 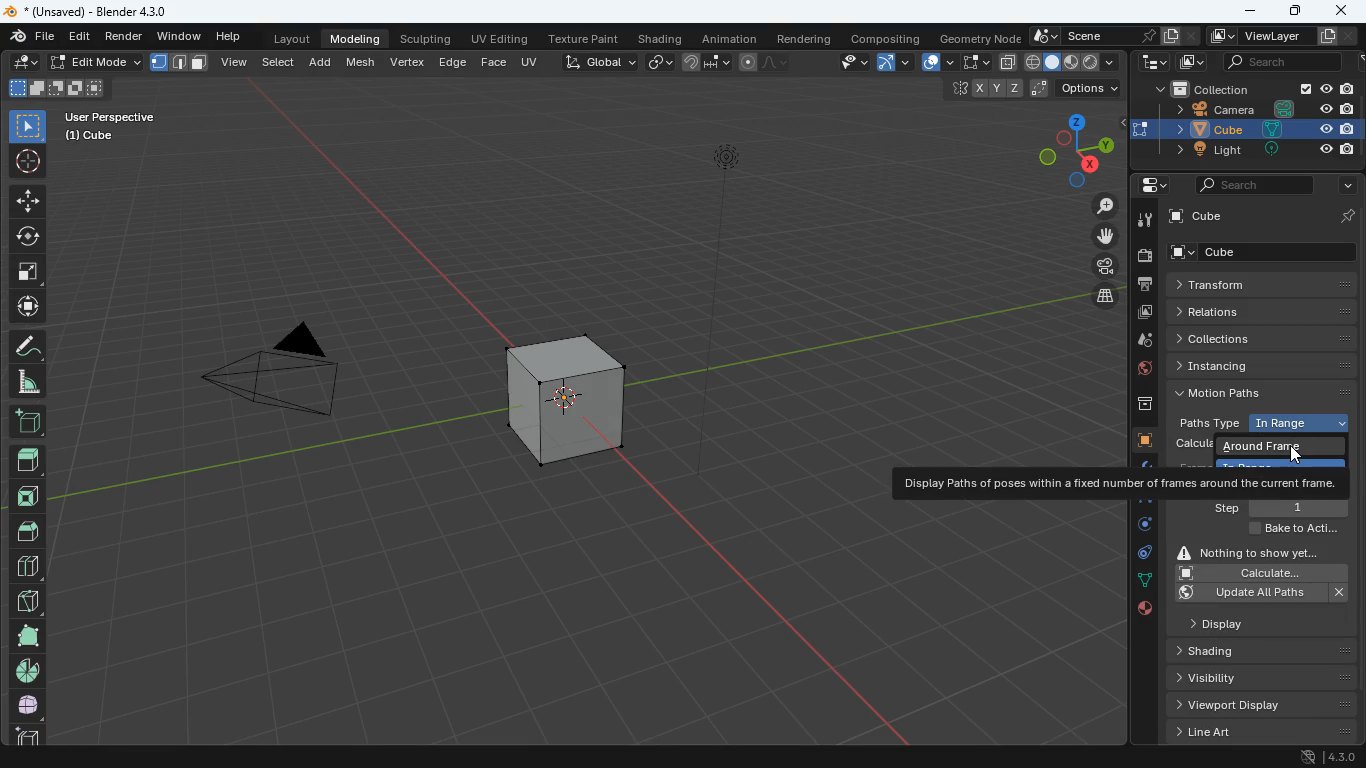 I want to click on image, so click(x=1187, y=63).